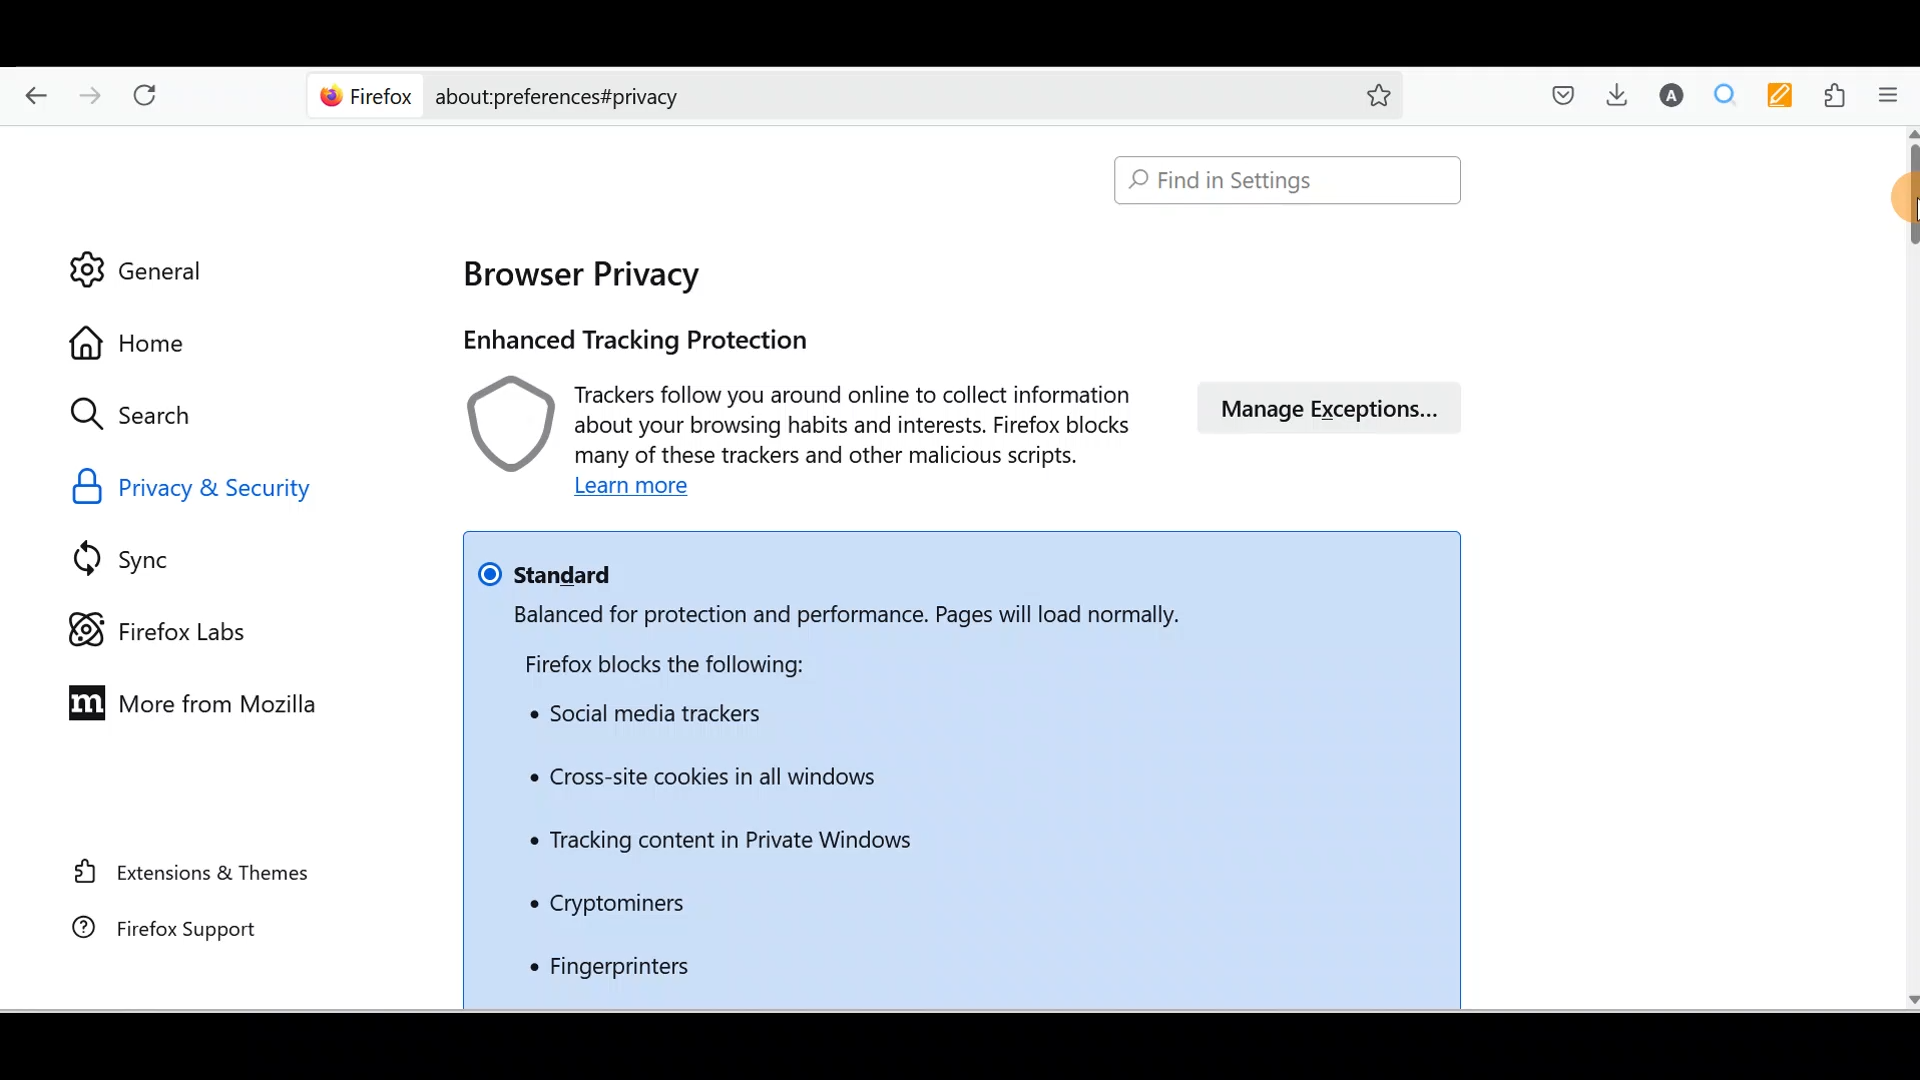 This screenshot has width=1920, height=1080. Describe the element at coordinates (553, 571) in the screenshot. I see `Standard Firefox Blockers` at that location.